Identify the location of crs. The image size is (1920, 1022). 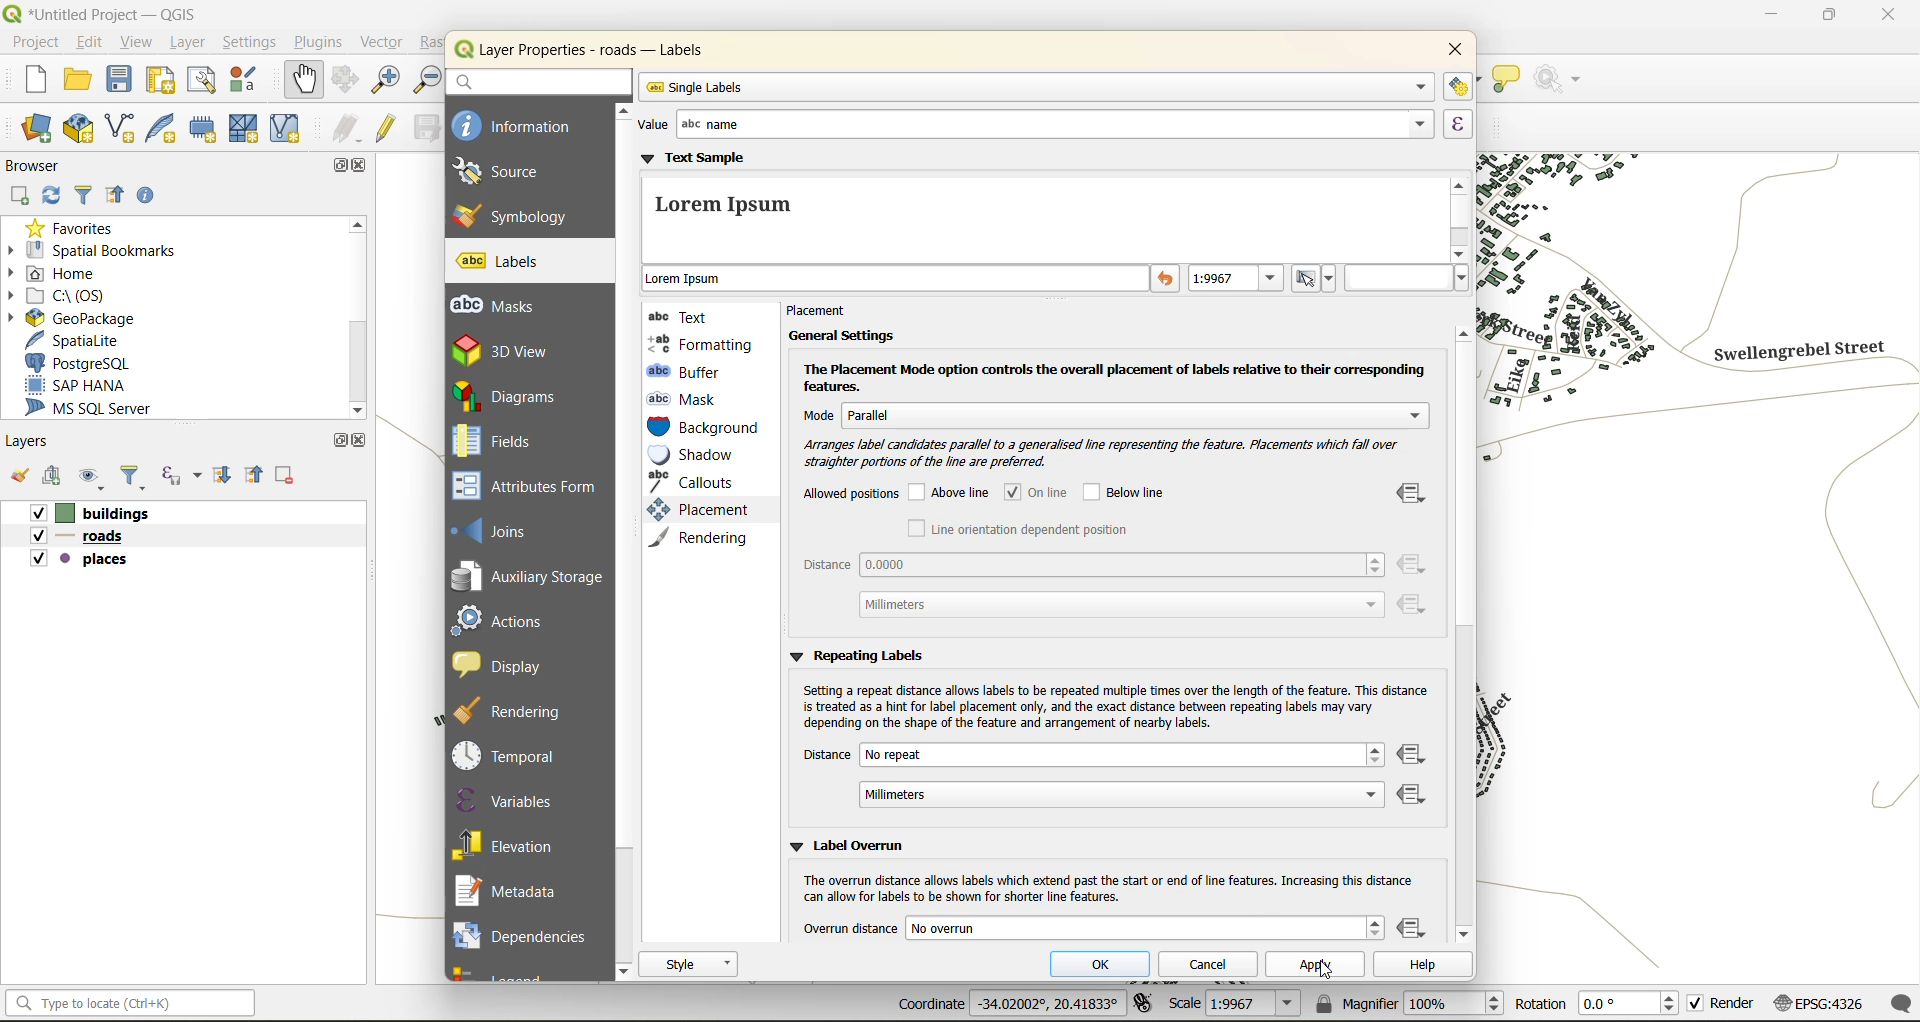
(1817, 999).